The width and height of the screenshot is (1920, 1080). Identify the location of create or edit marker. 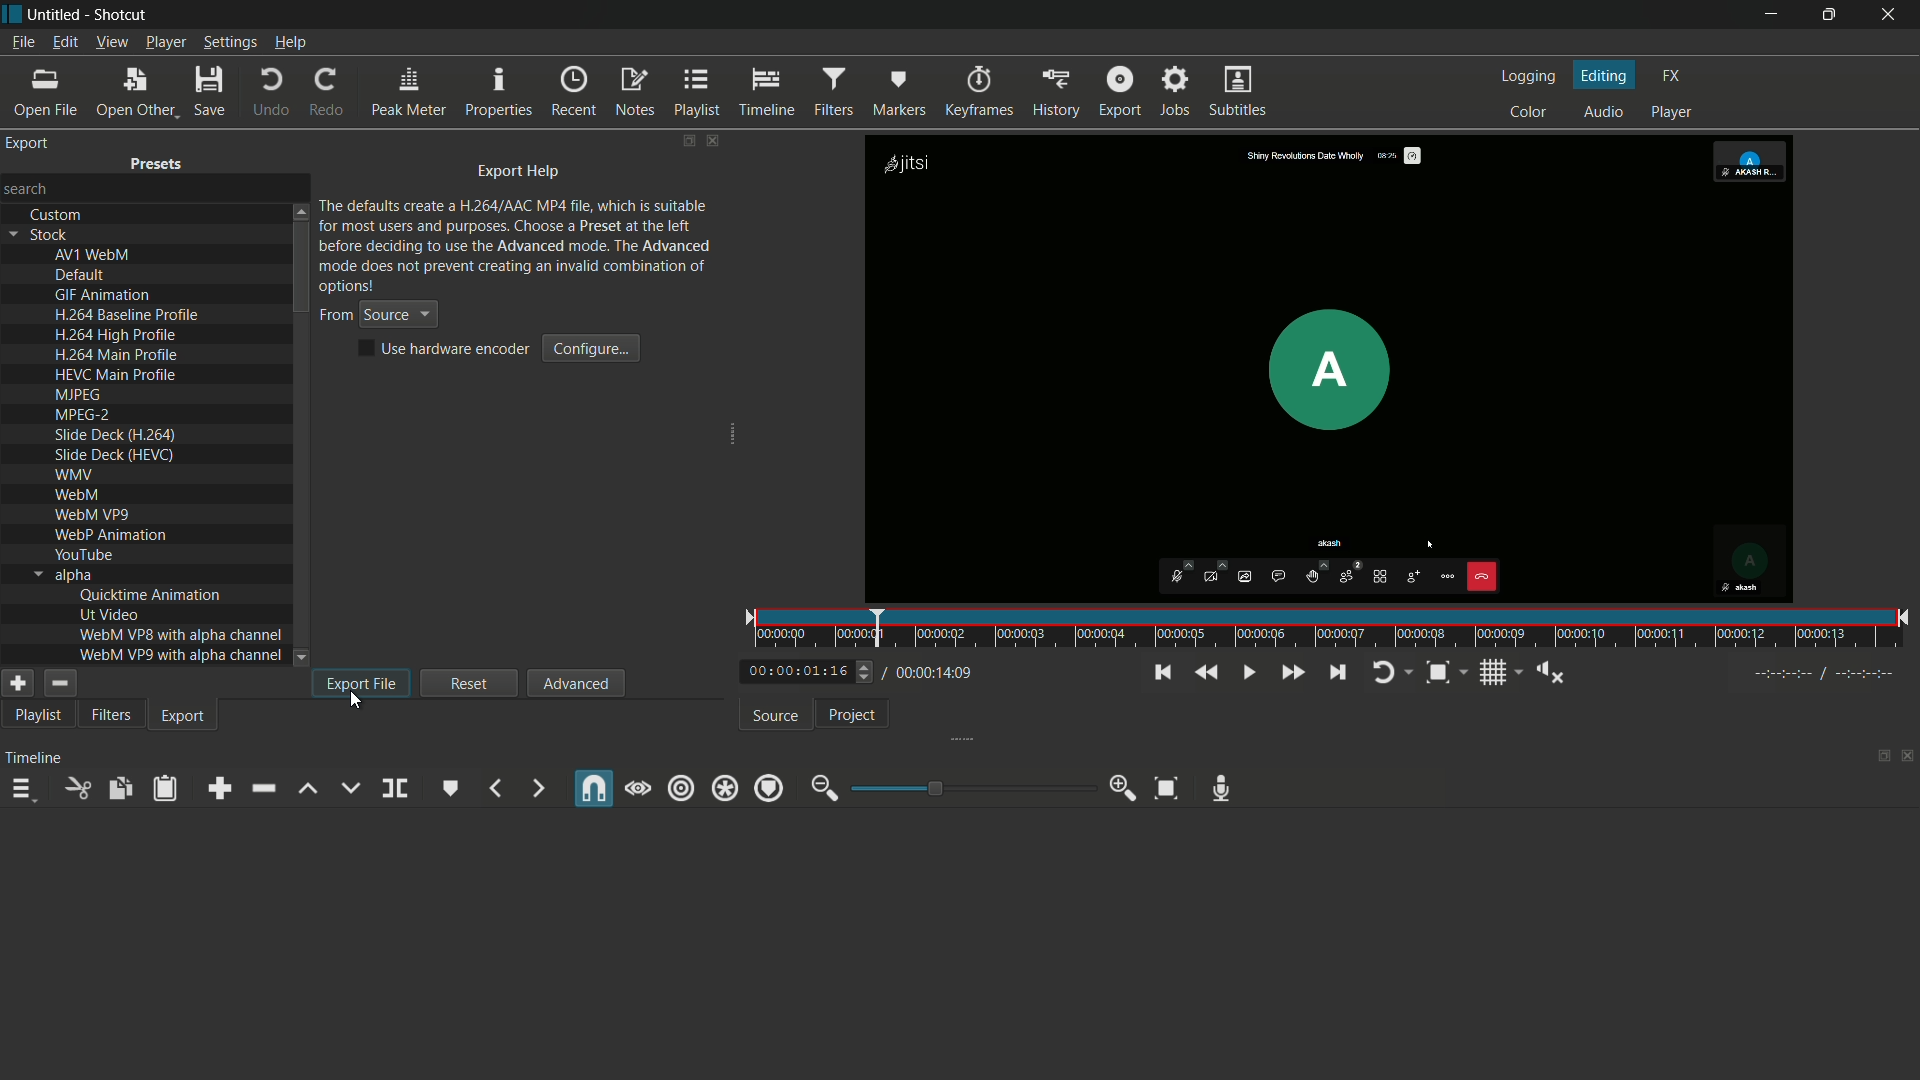
(452, 788).